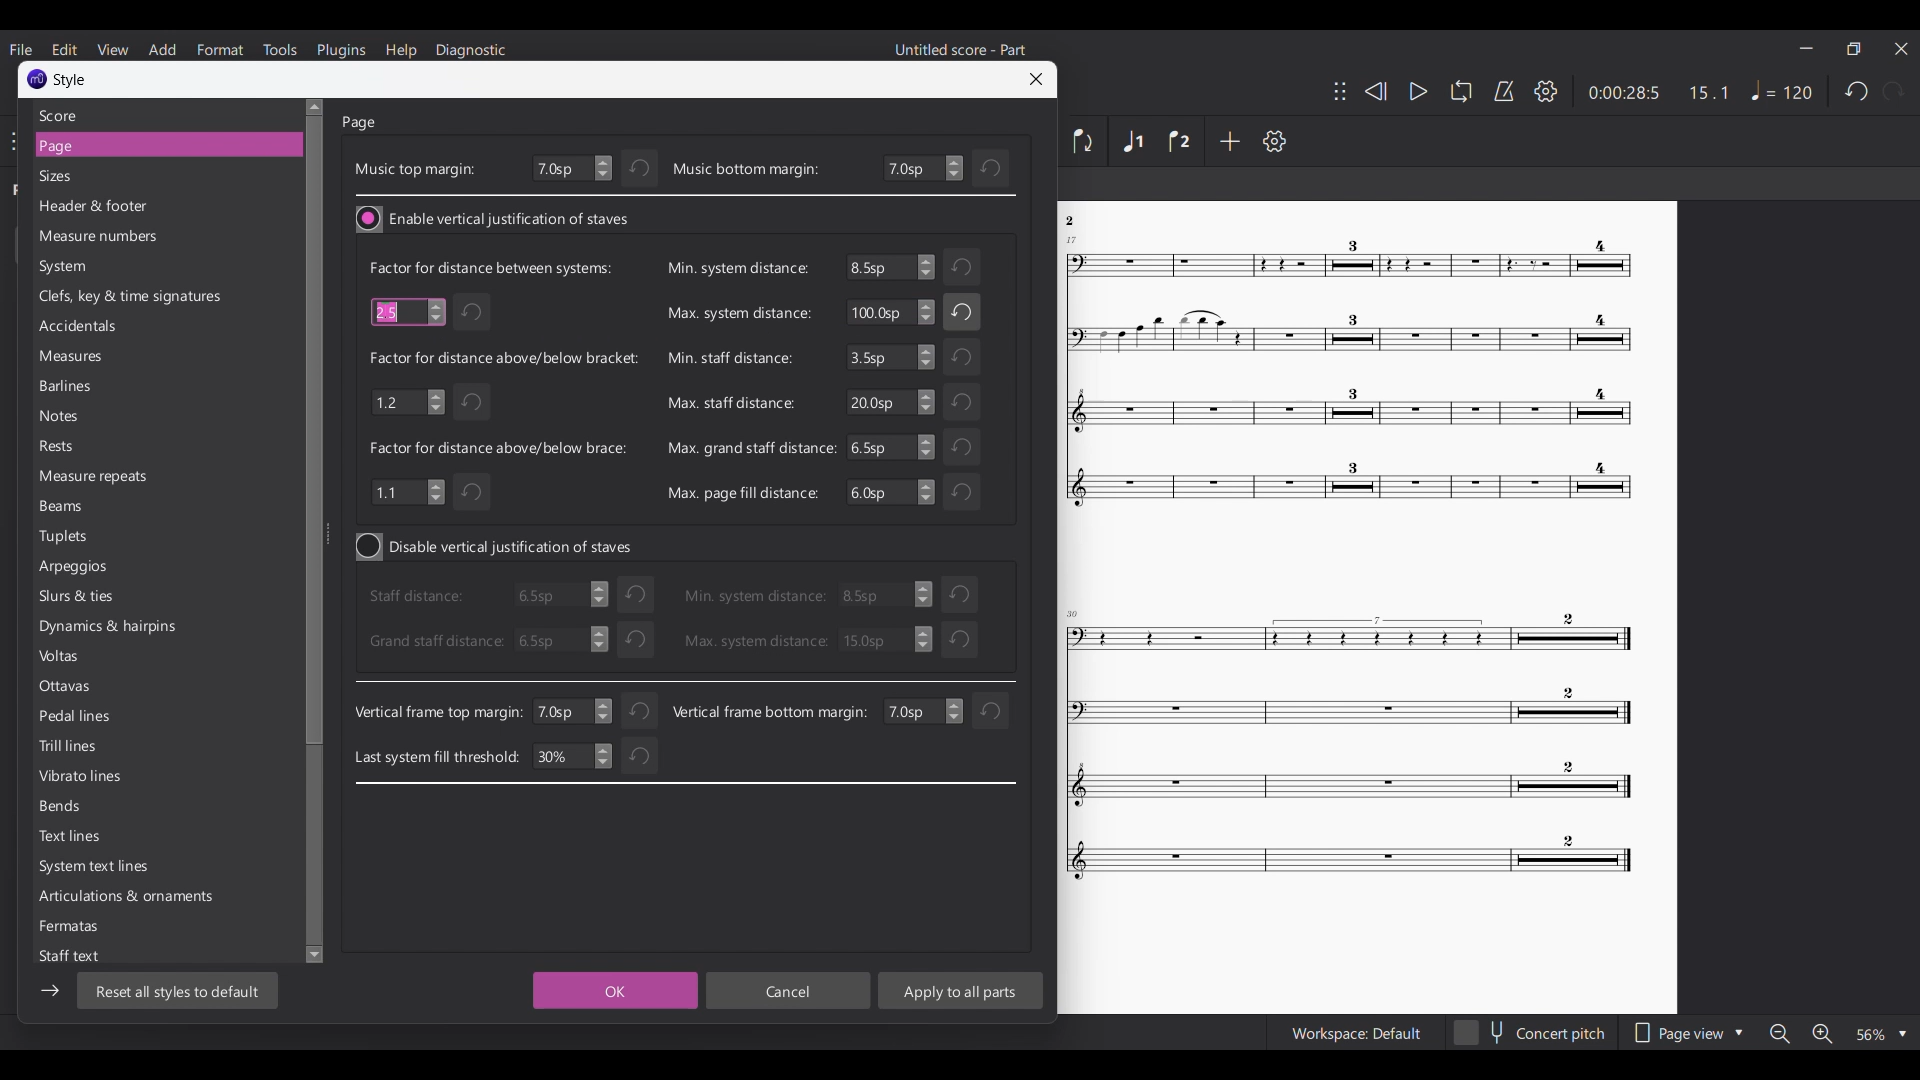 This screenshot has height=1080, width=1920. What do you see at coordinates (992, 168) in the screenshot?
I see `Undo change` at bounding box center [992, 168].